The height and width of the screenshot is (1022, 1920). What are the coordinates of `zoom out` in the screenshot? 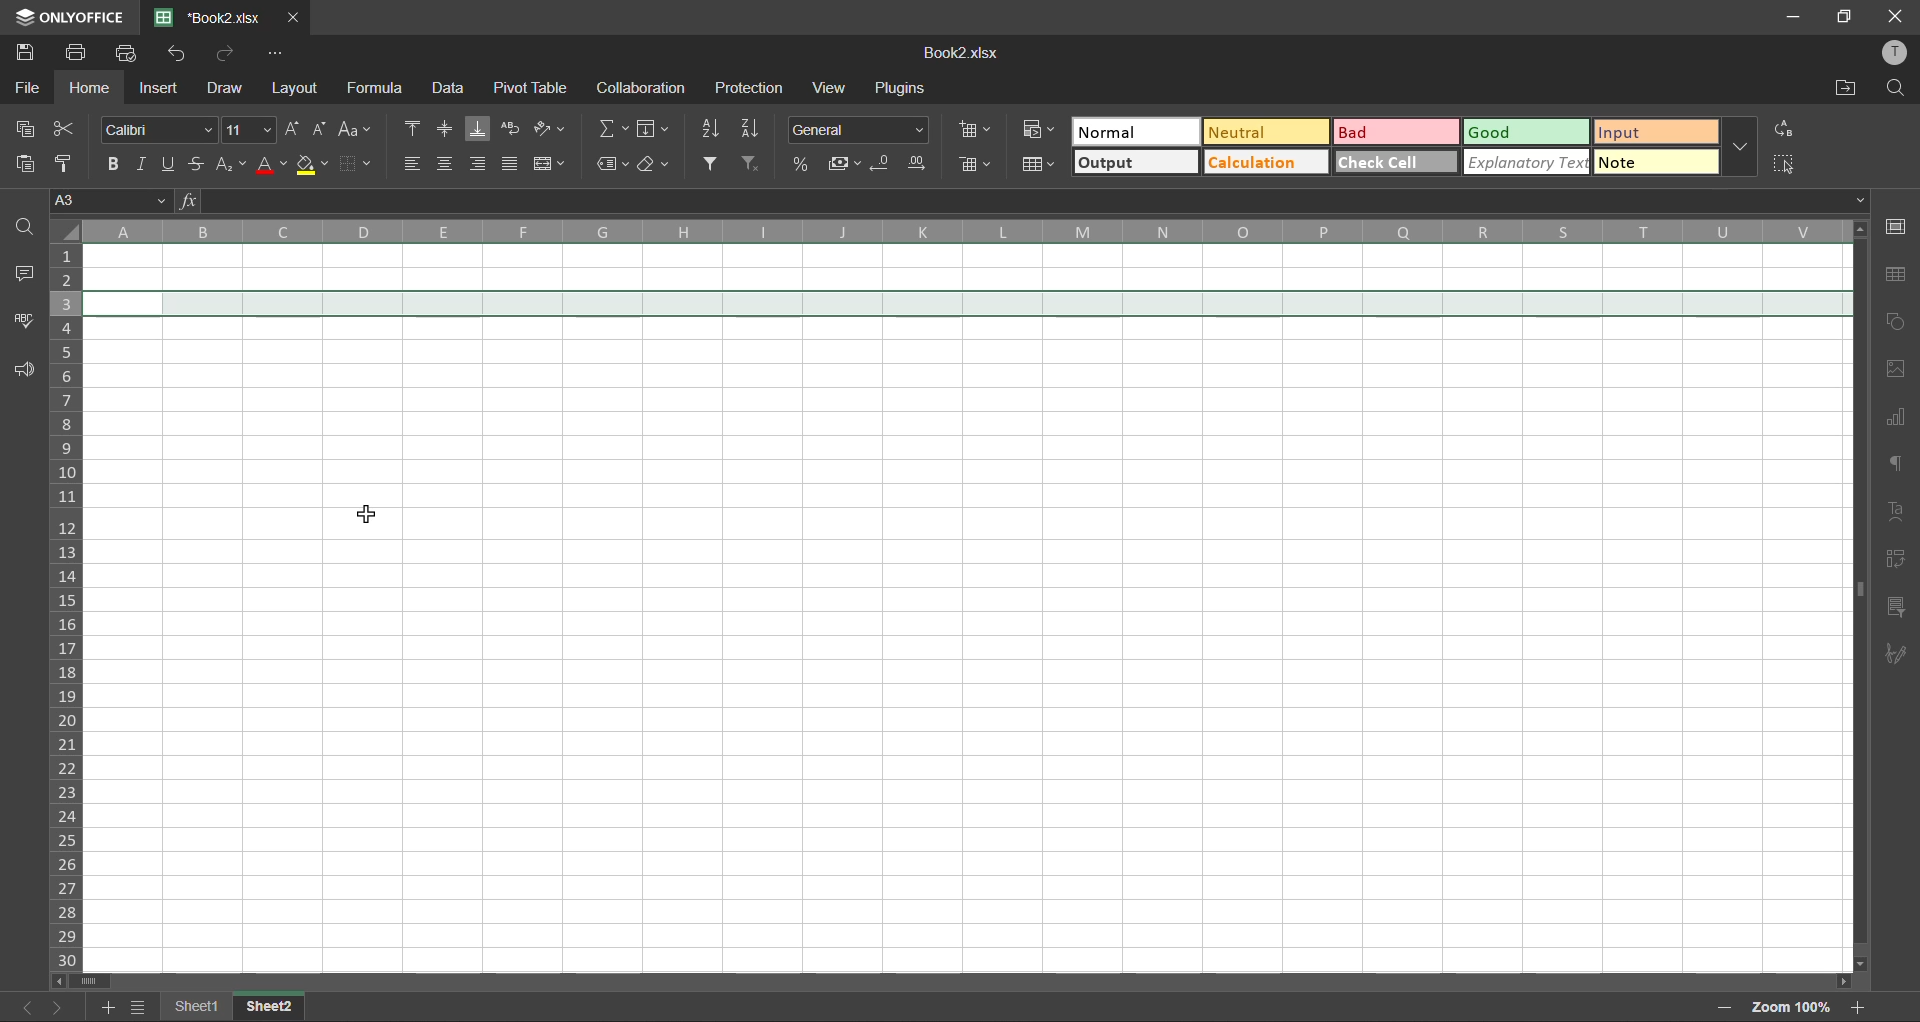 It's located at (1721, 1008).